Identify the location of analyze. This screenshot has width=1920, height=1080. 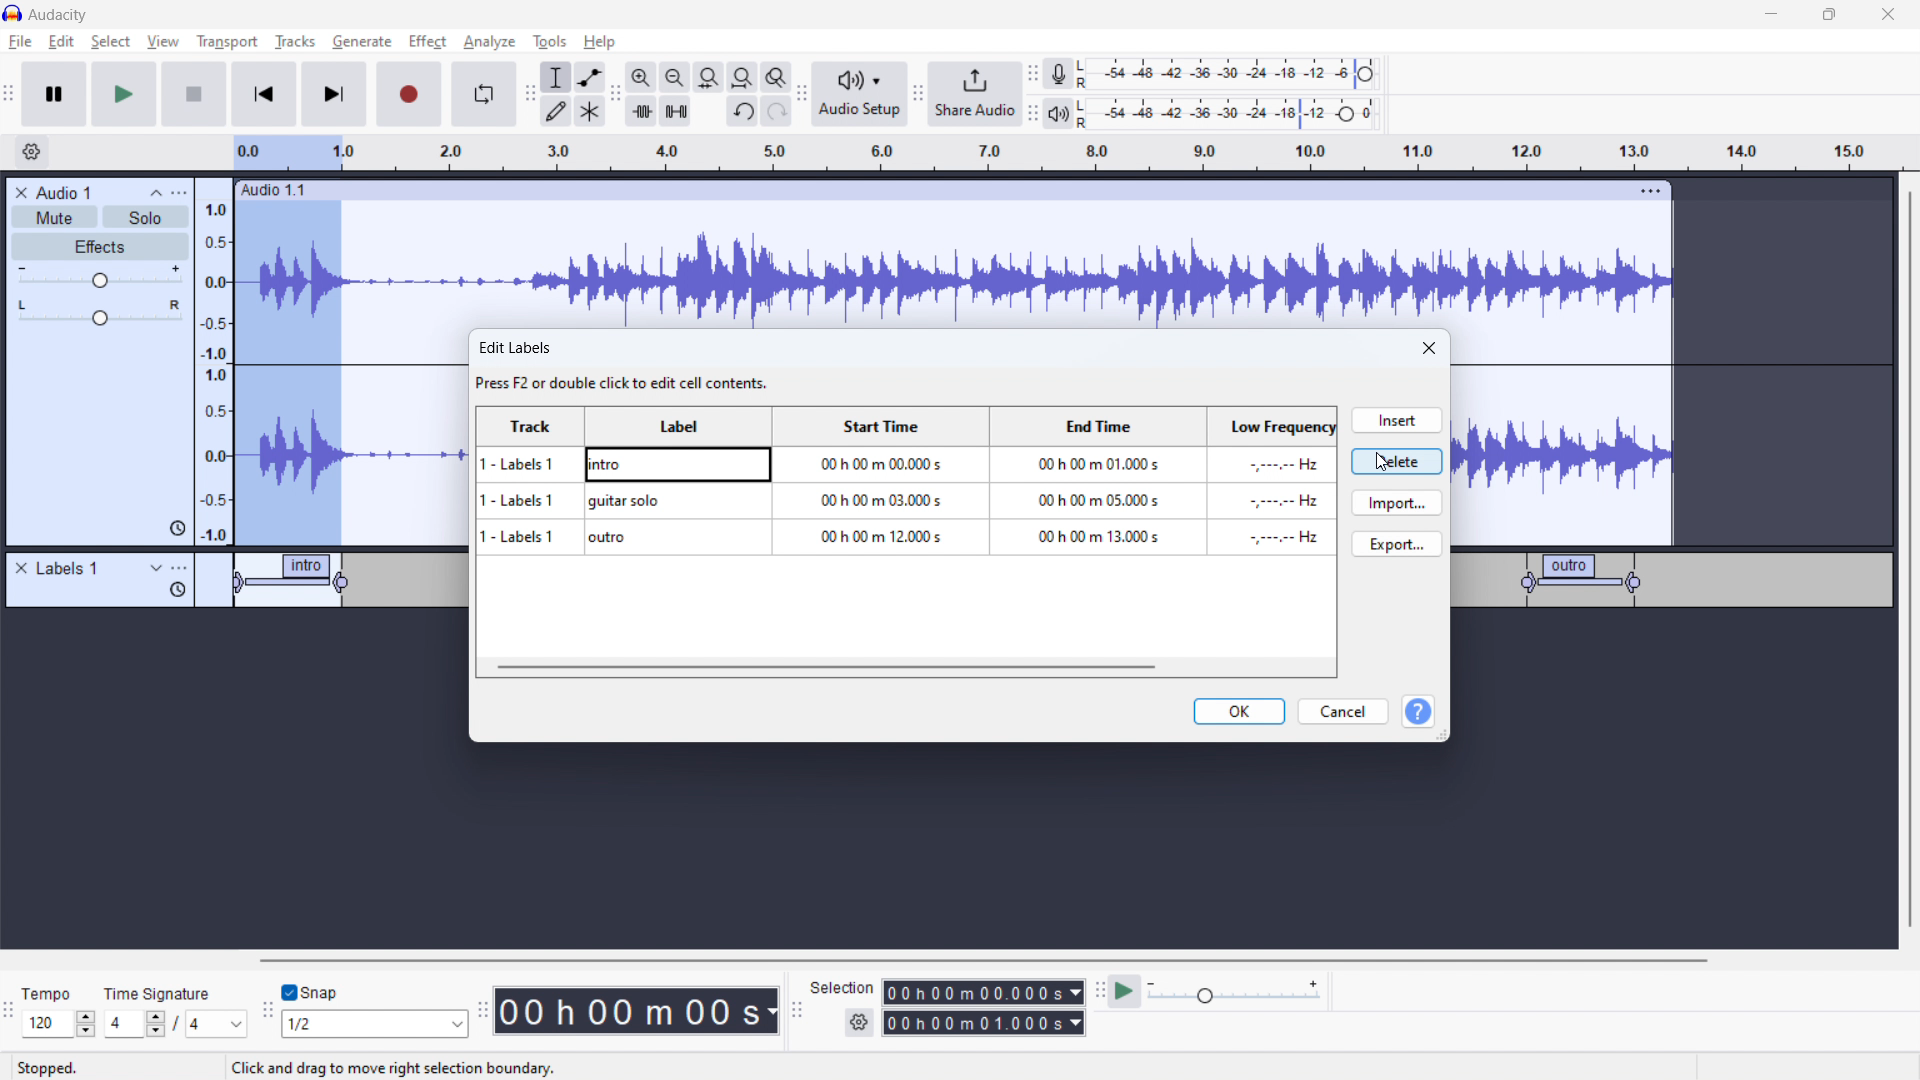
(487, 43).